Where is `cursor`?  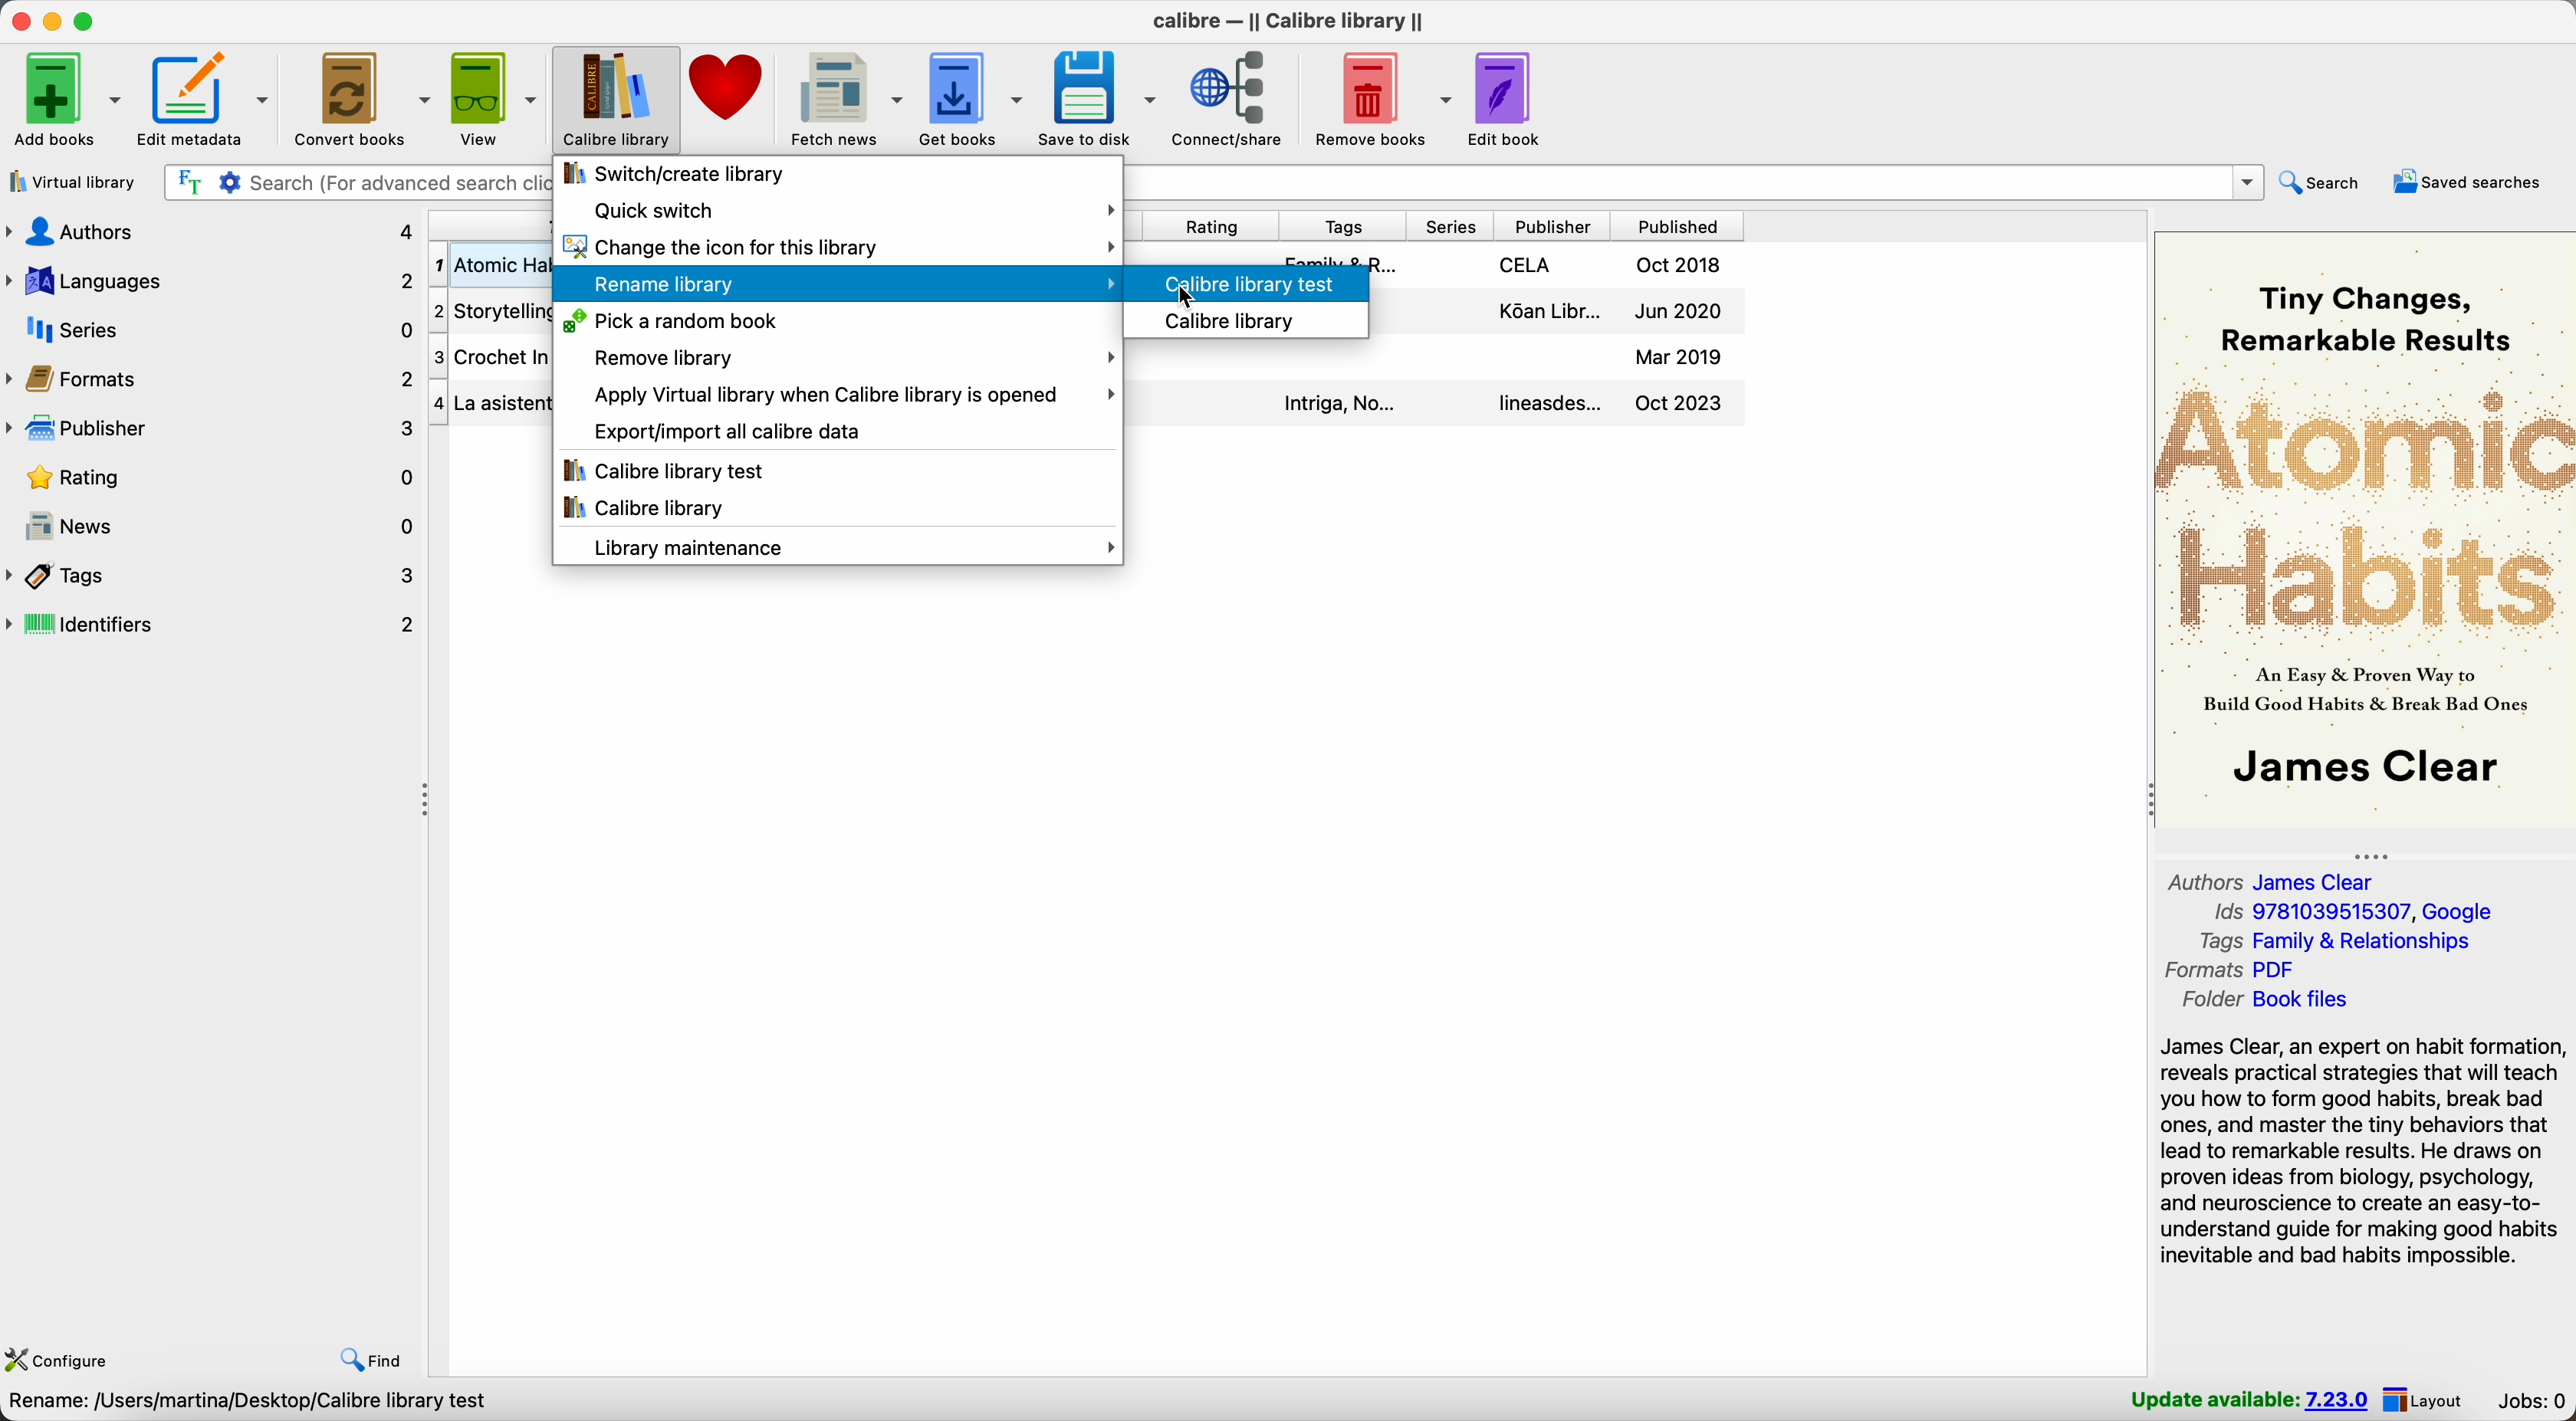
cursor is located at coordinates (1191, 298).